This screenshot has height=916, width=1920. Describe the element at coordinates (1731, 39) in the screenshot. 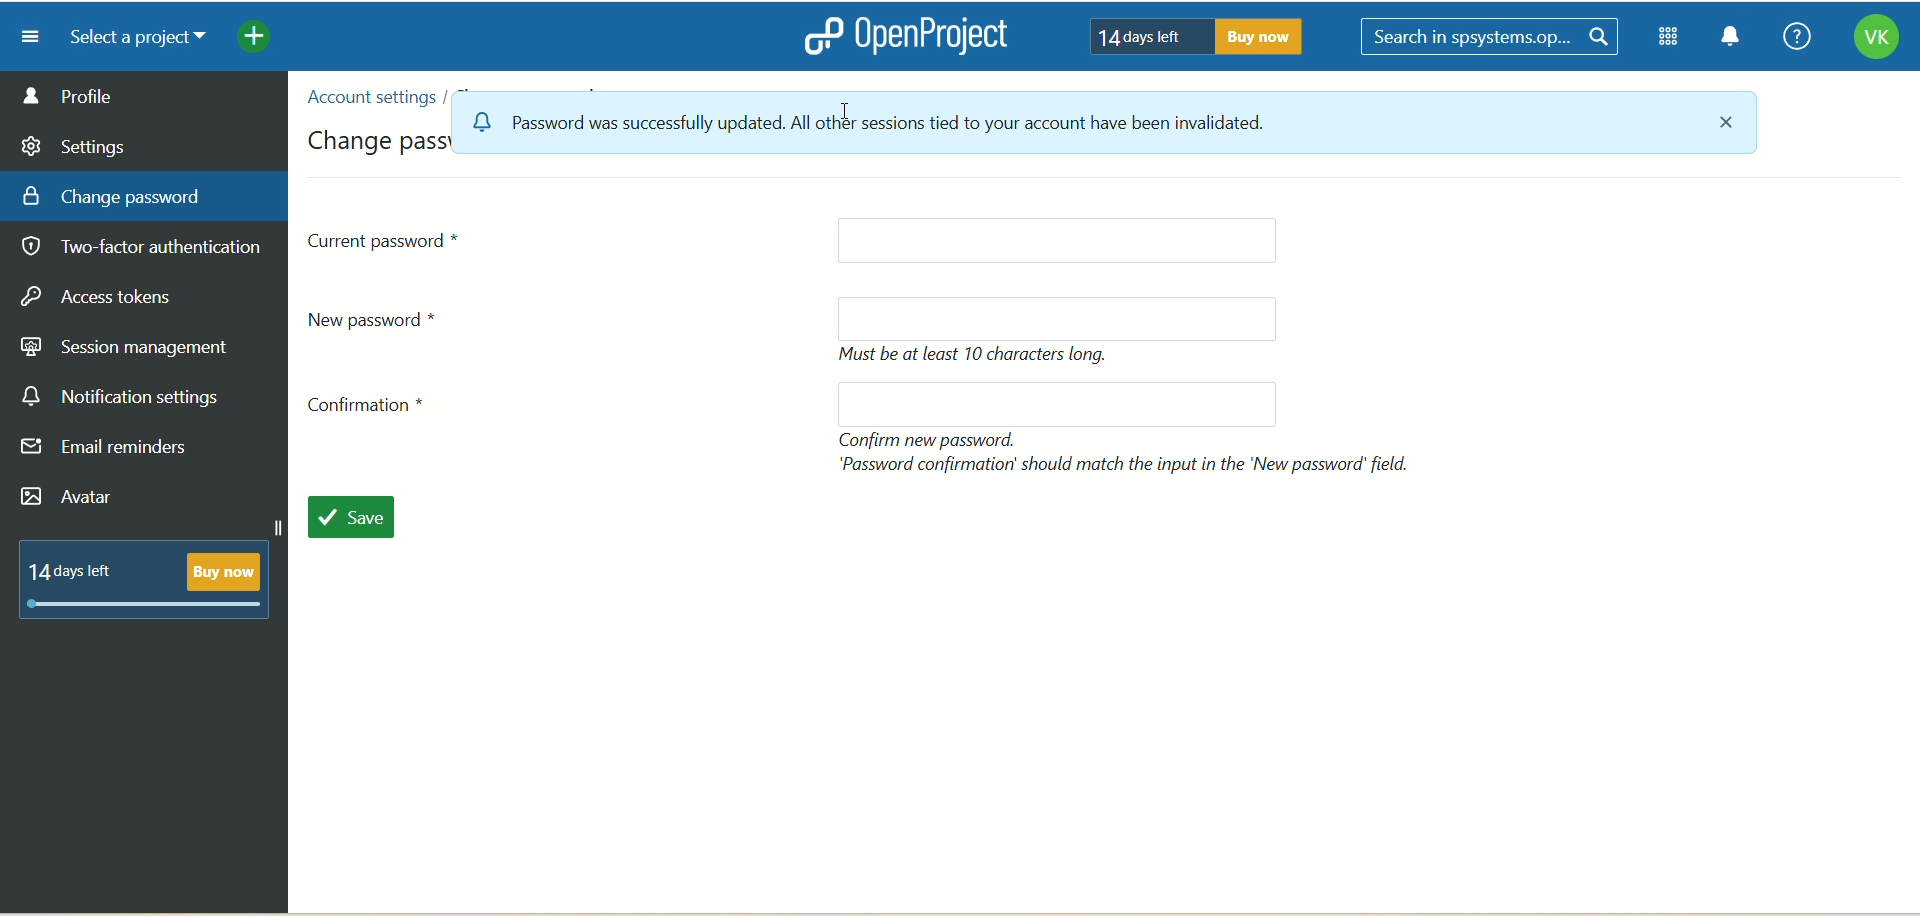

I see `notification` at that location.